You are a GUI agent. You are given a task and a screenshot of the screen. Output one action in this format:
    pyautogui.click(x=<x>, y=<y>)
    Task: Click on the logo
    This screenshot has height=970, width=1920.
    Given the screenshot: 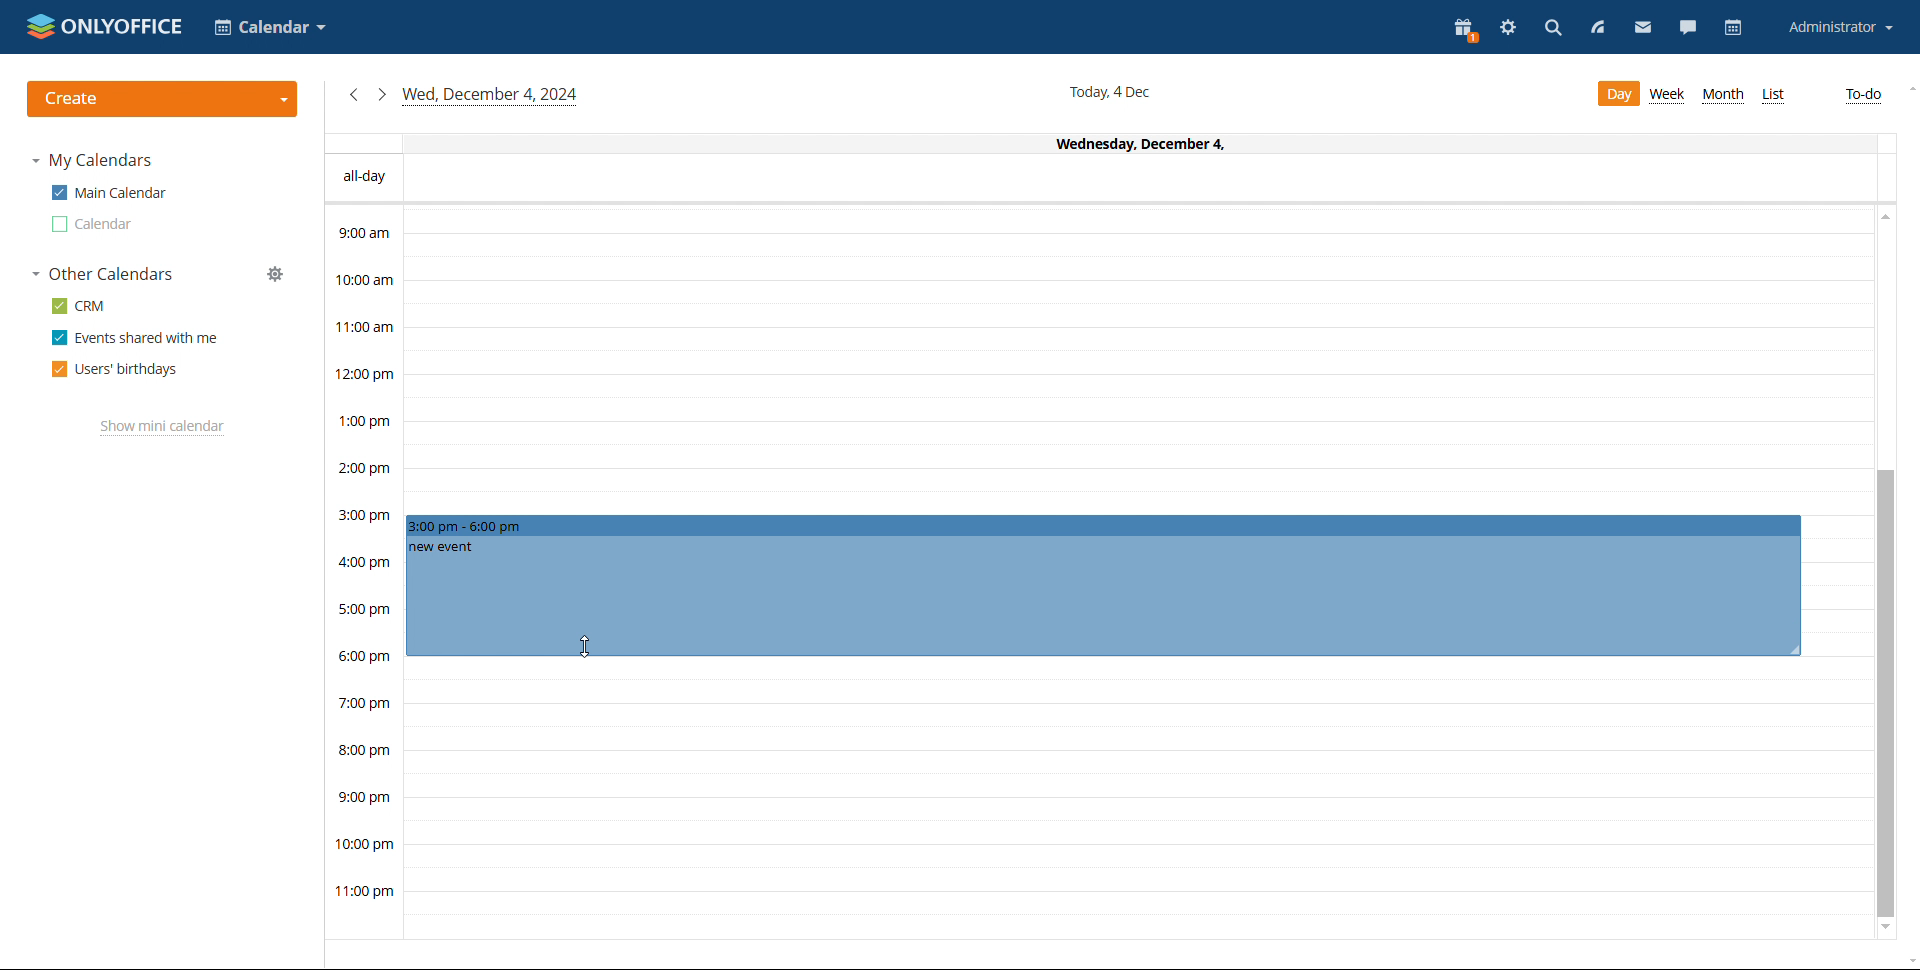 What is the action you would take?
    pyautogui.click(x=104, y=26)
    